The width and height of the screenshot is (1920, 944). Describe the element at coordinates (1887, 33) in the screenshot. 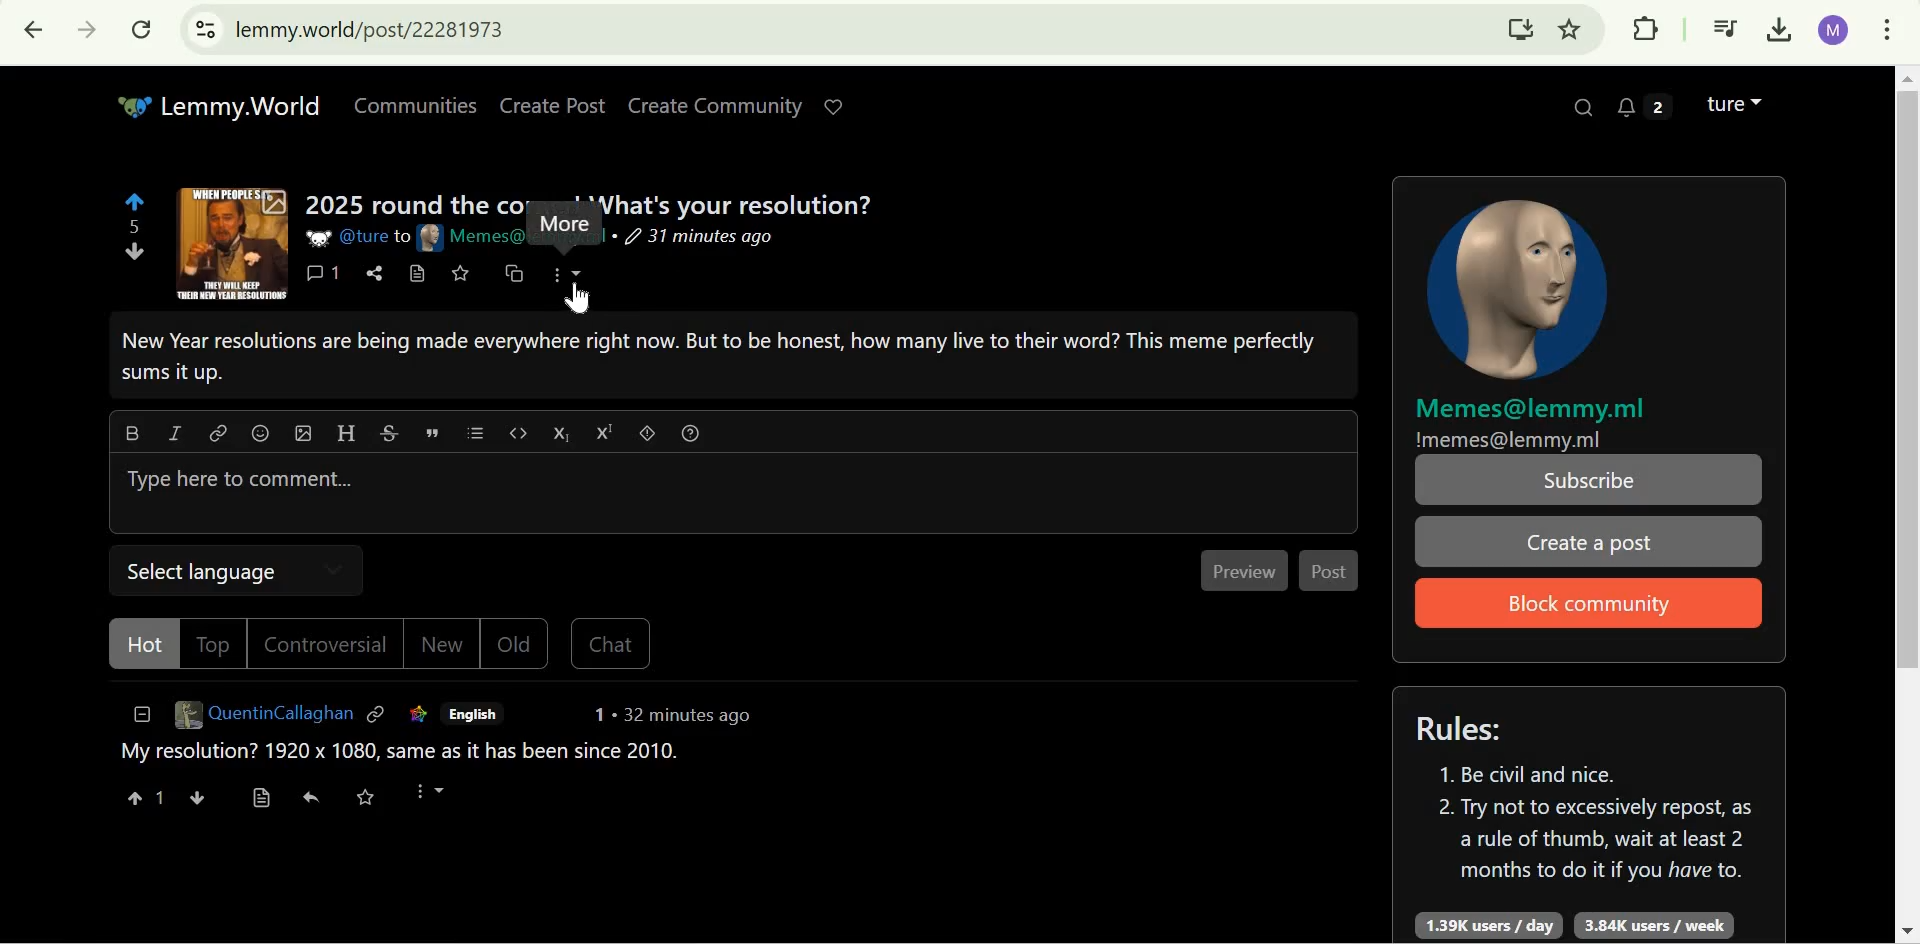

I see `customize and control google chrome` at that location.